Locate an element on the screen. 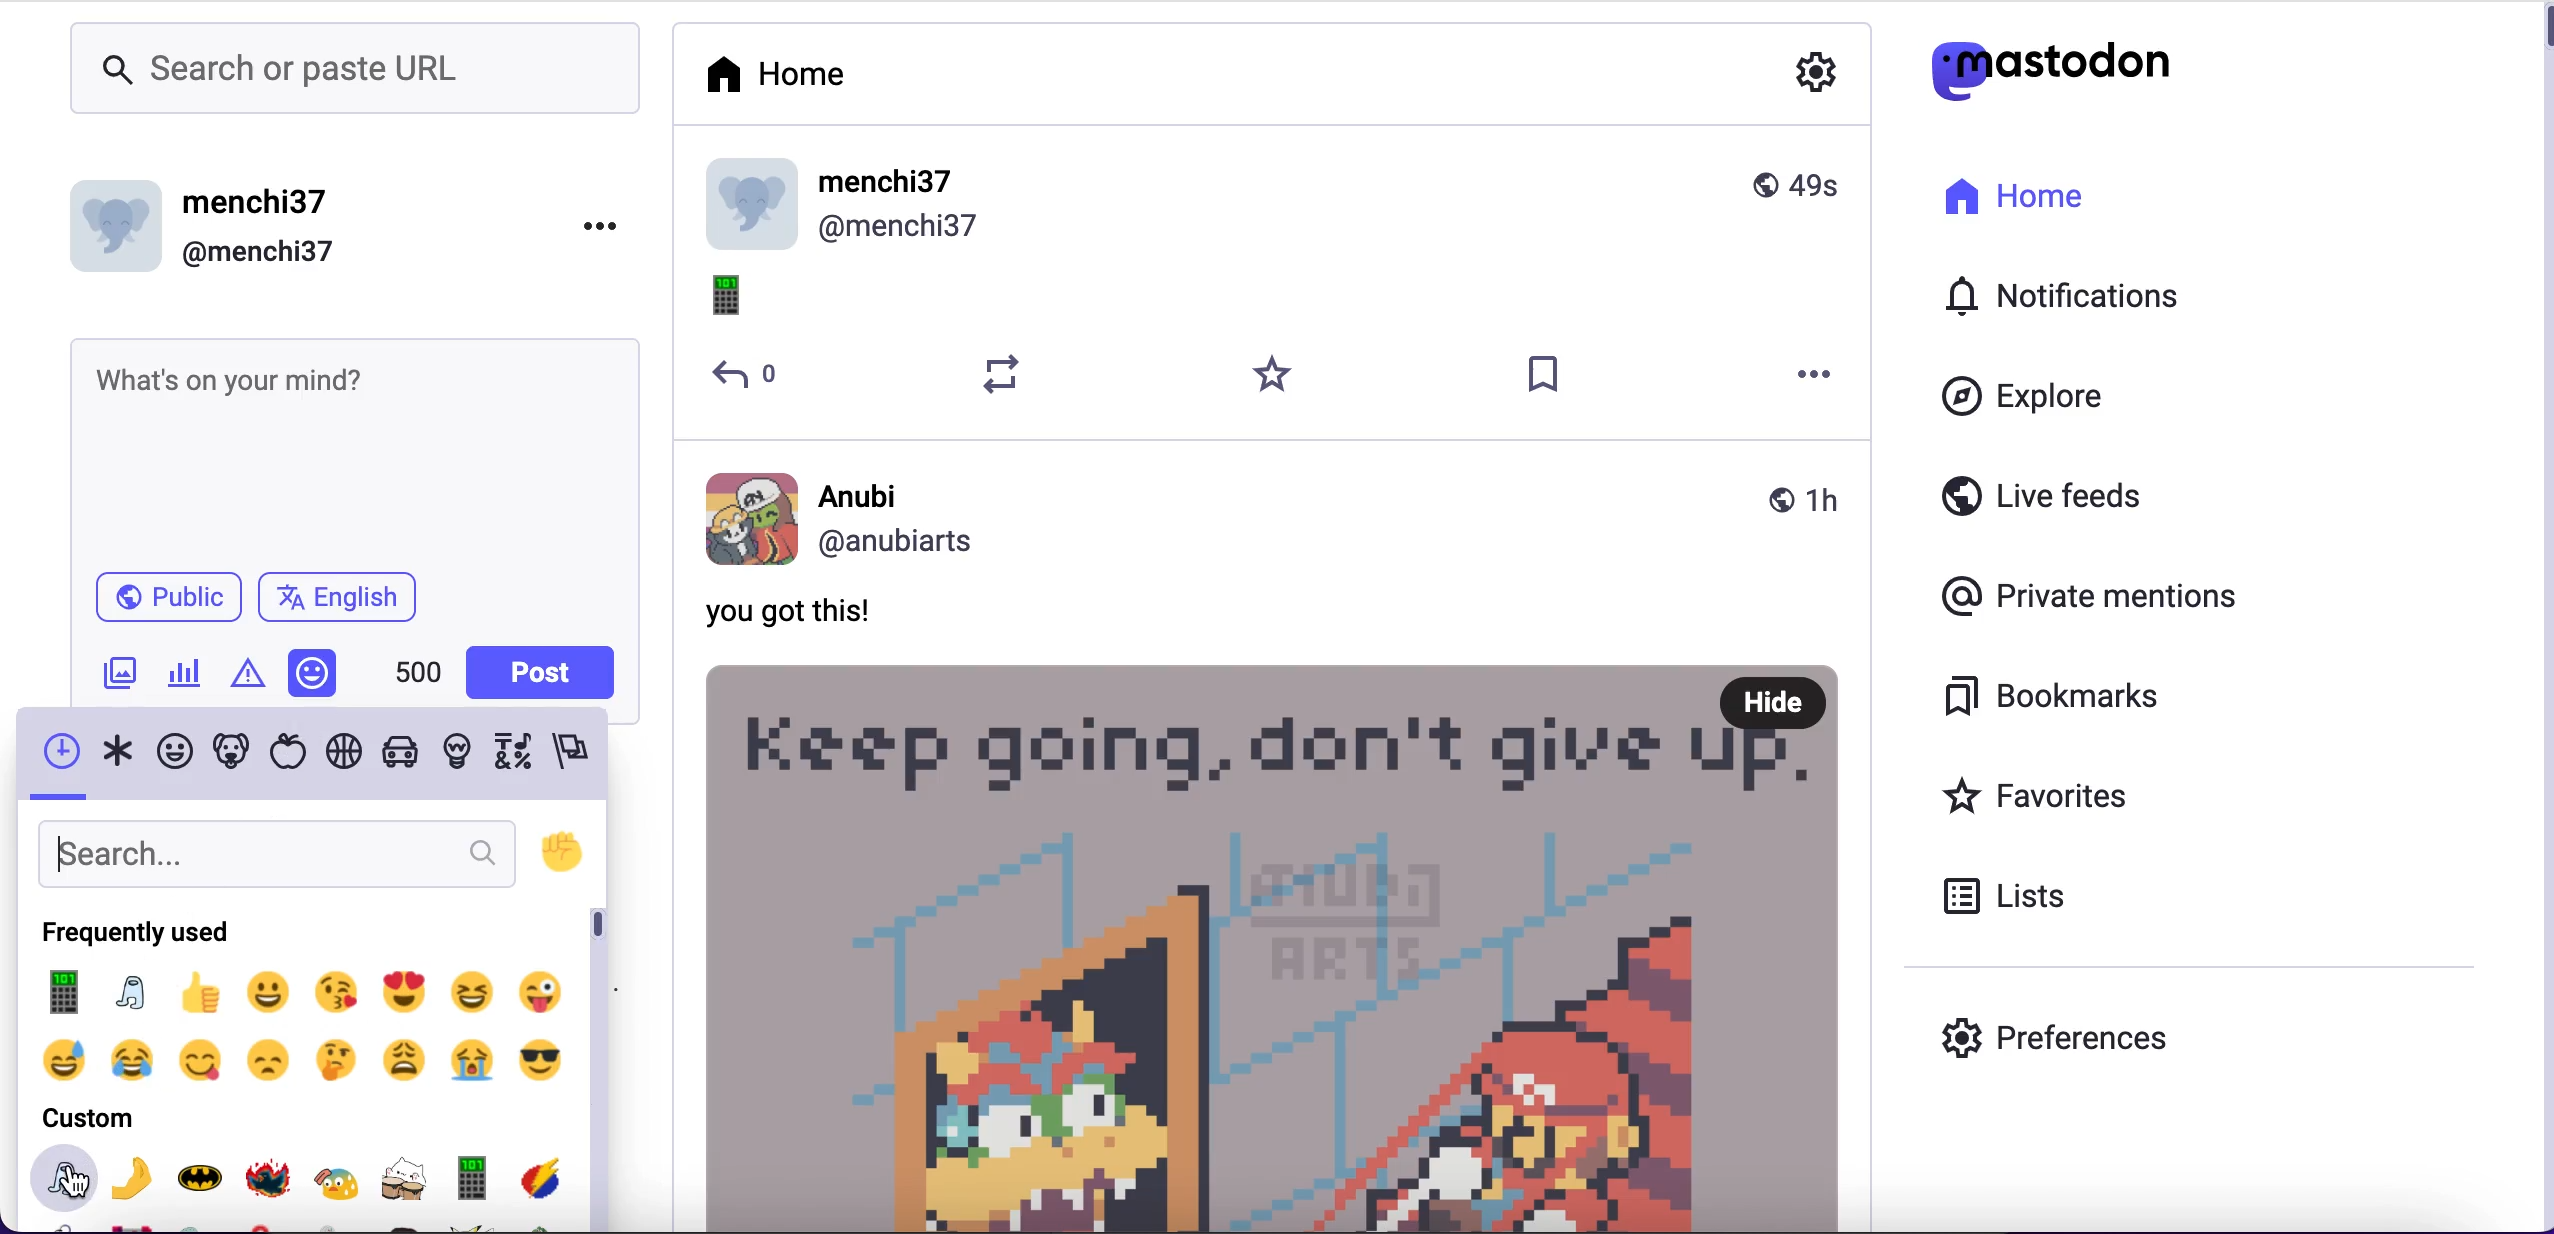  english is located at coordinates (354, 599).